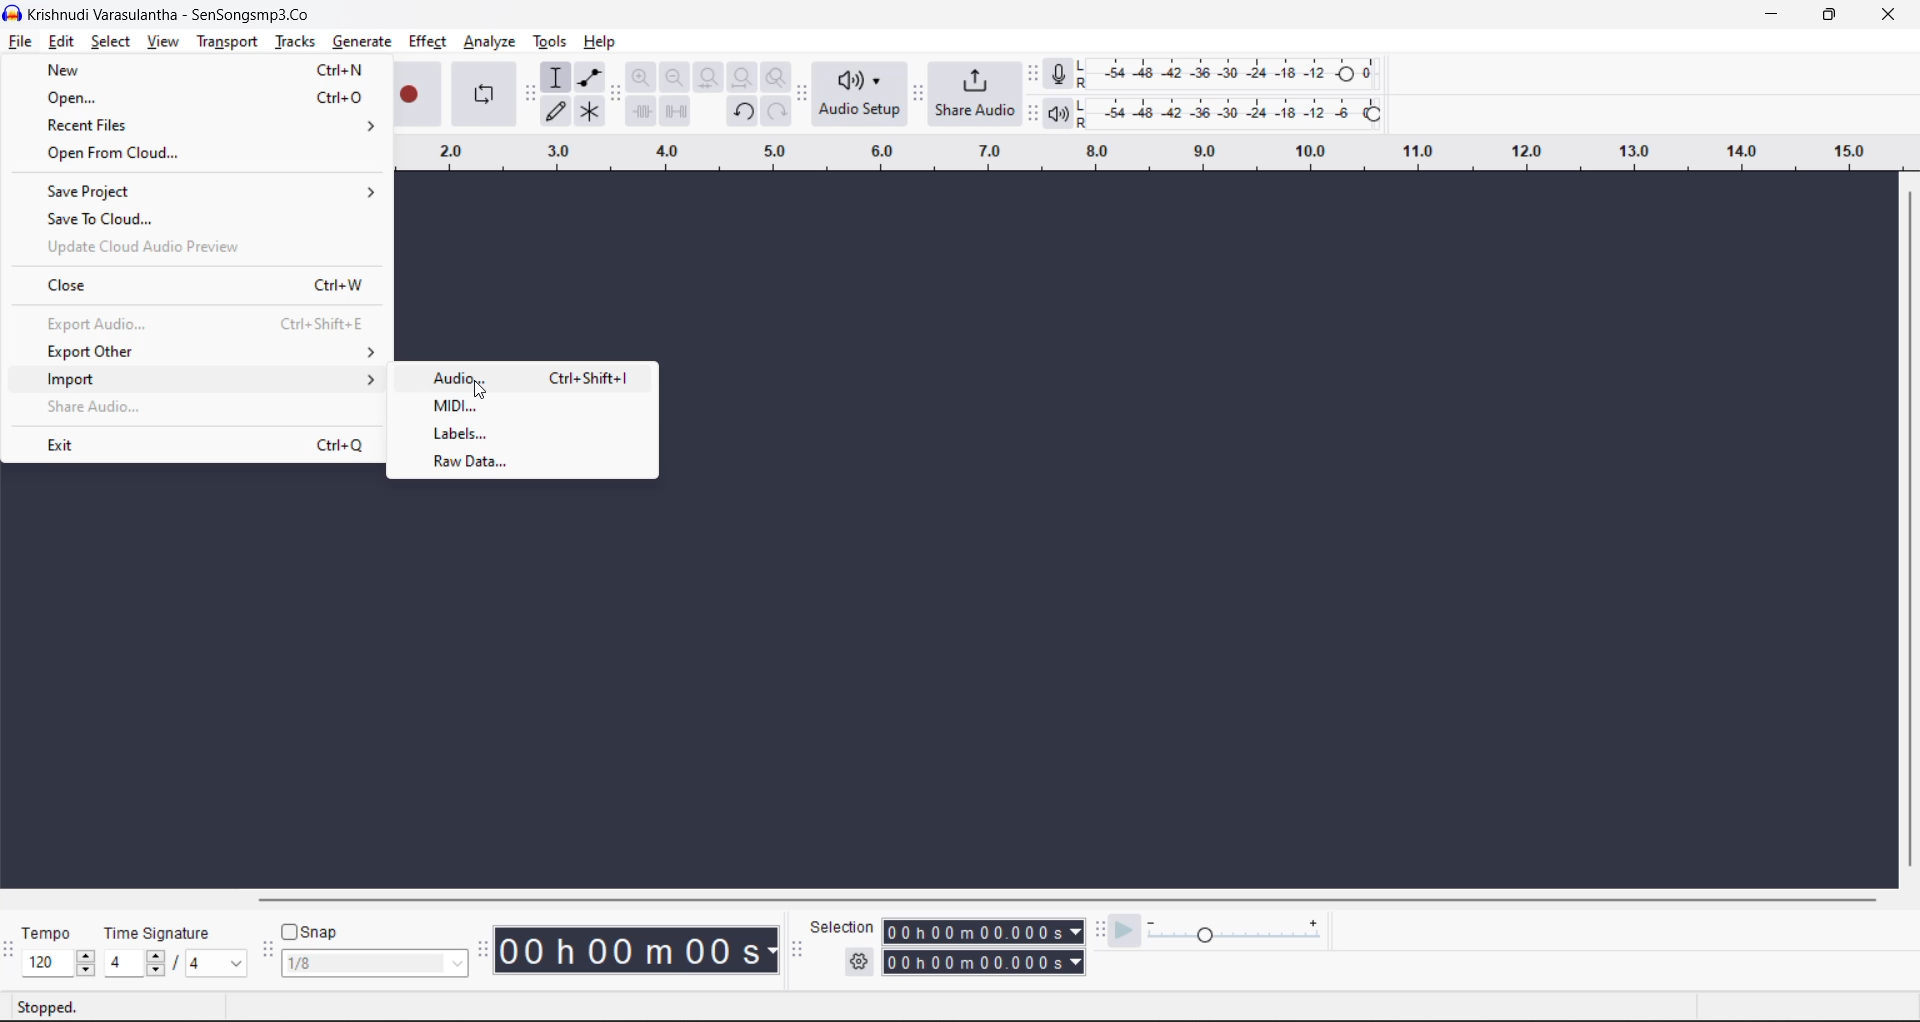 The image size is (1920, 1022). Describe the element at coordinates (48, 1004) in the screenshot. I see `playback status` at that location.